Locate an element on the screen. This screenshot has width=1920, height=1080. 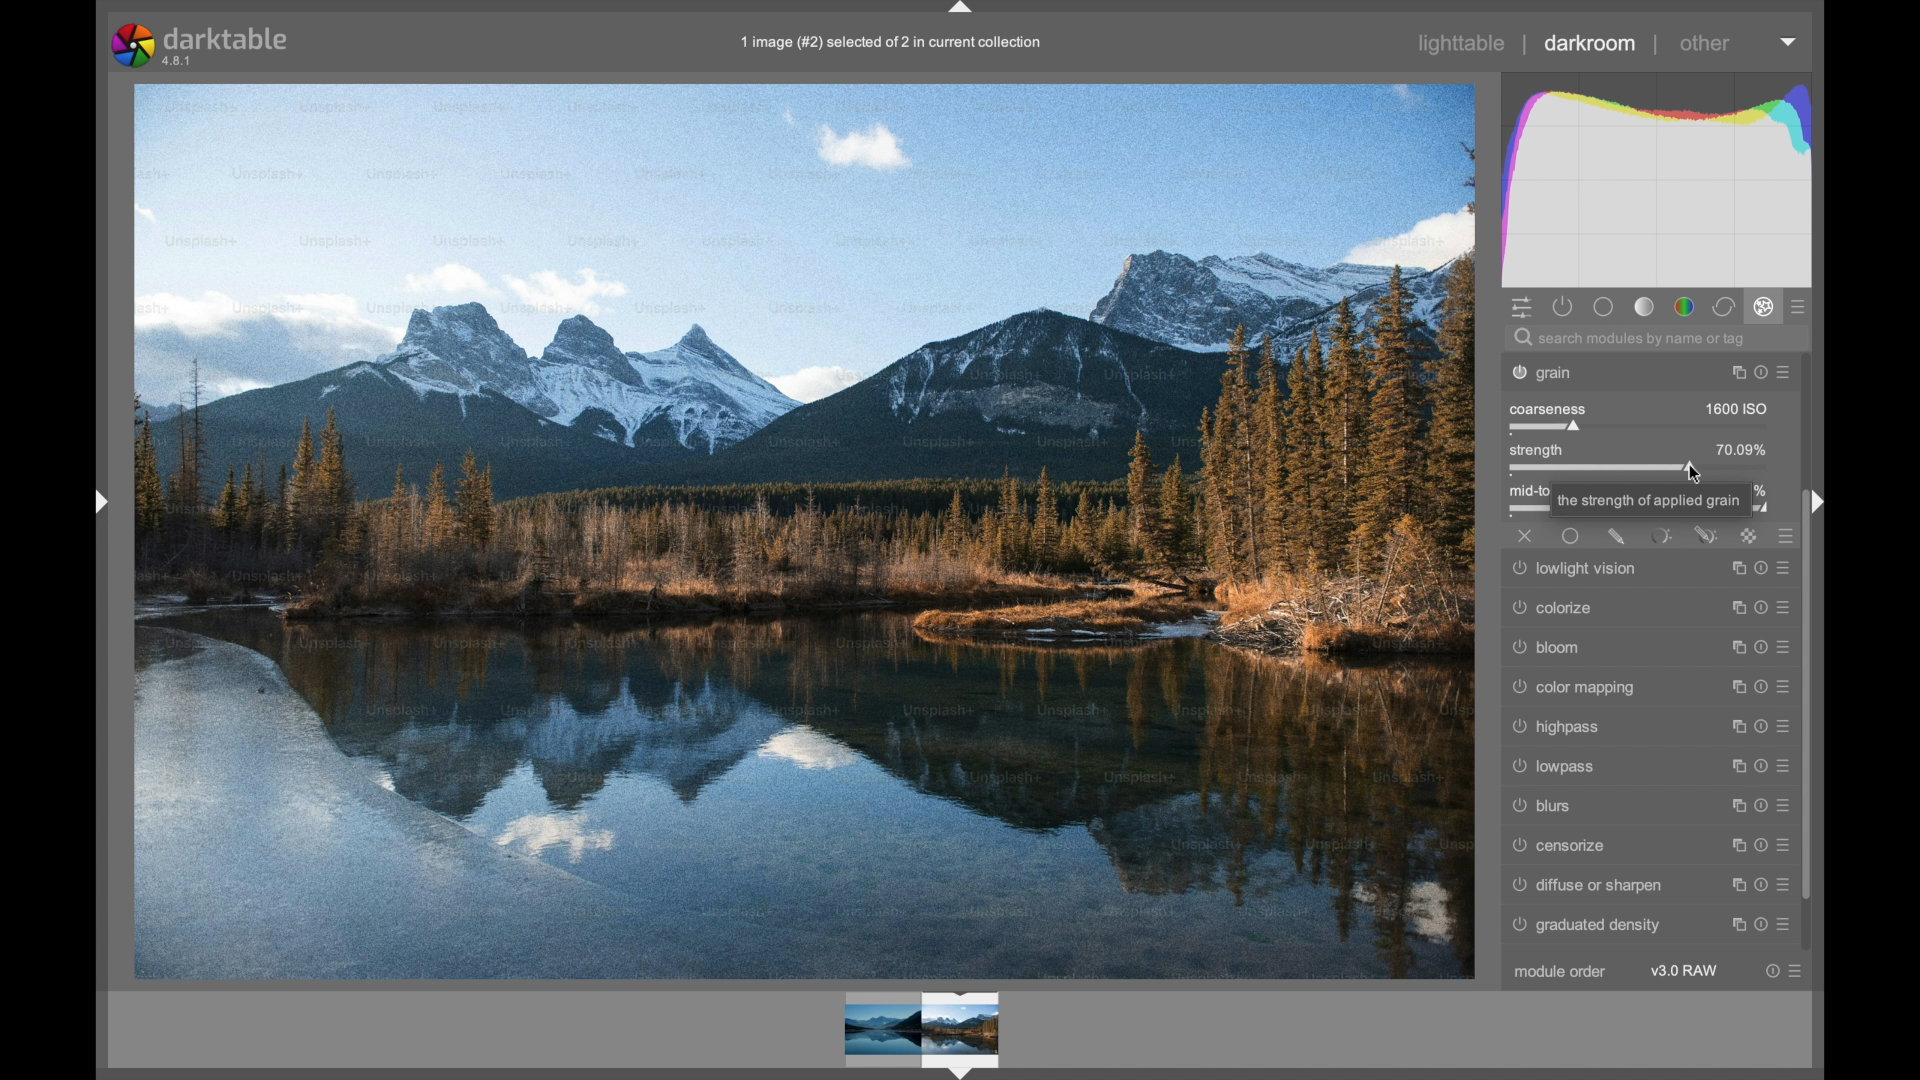
coarseness is located at coordinates (1546, 408).